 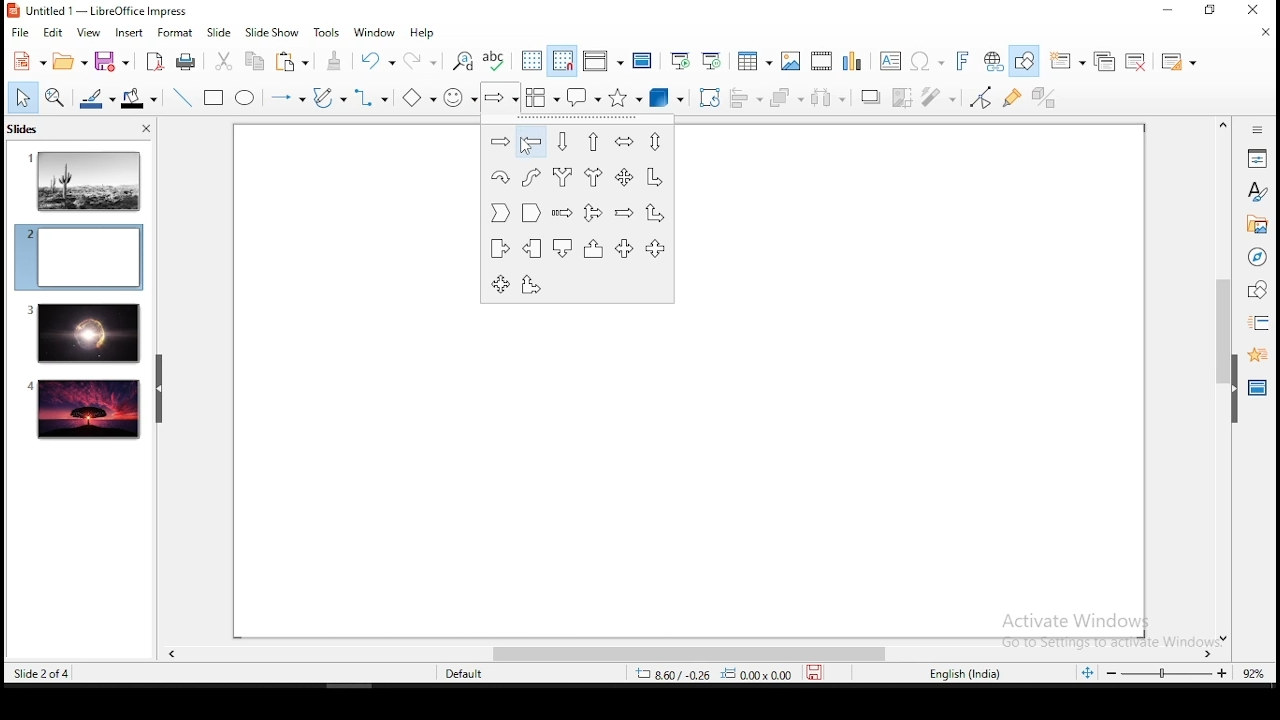 I want to click on restore, so click(x=1211, y=11).